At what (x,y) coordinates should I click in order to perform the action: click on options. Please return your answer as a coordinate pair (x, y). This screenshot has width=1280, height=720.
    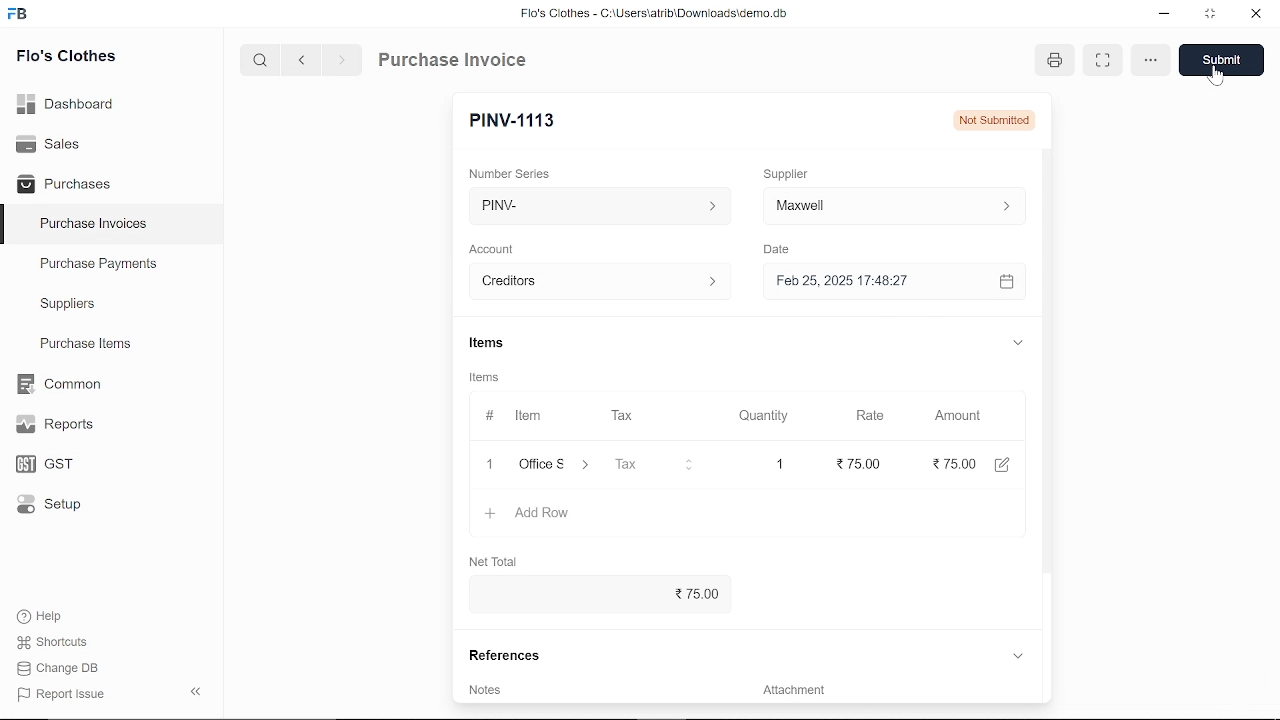
    Looking at the image, I should click on (1151, 60).